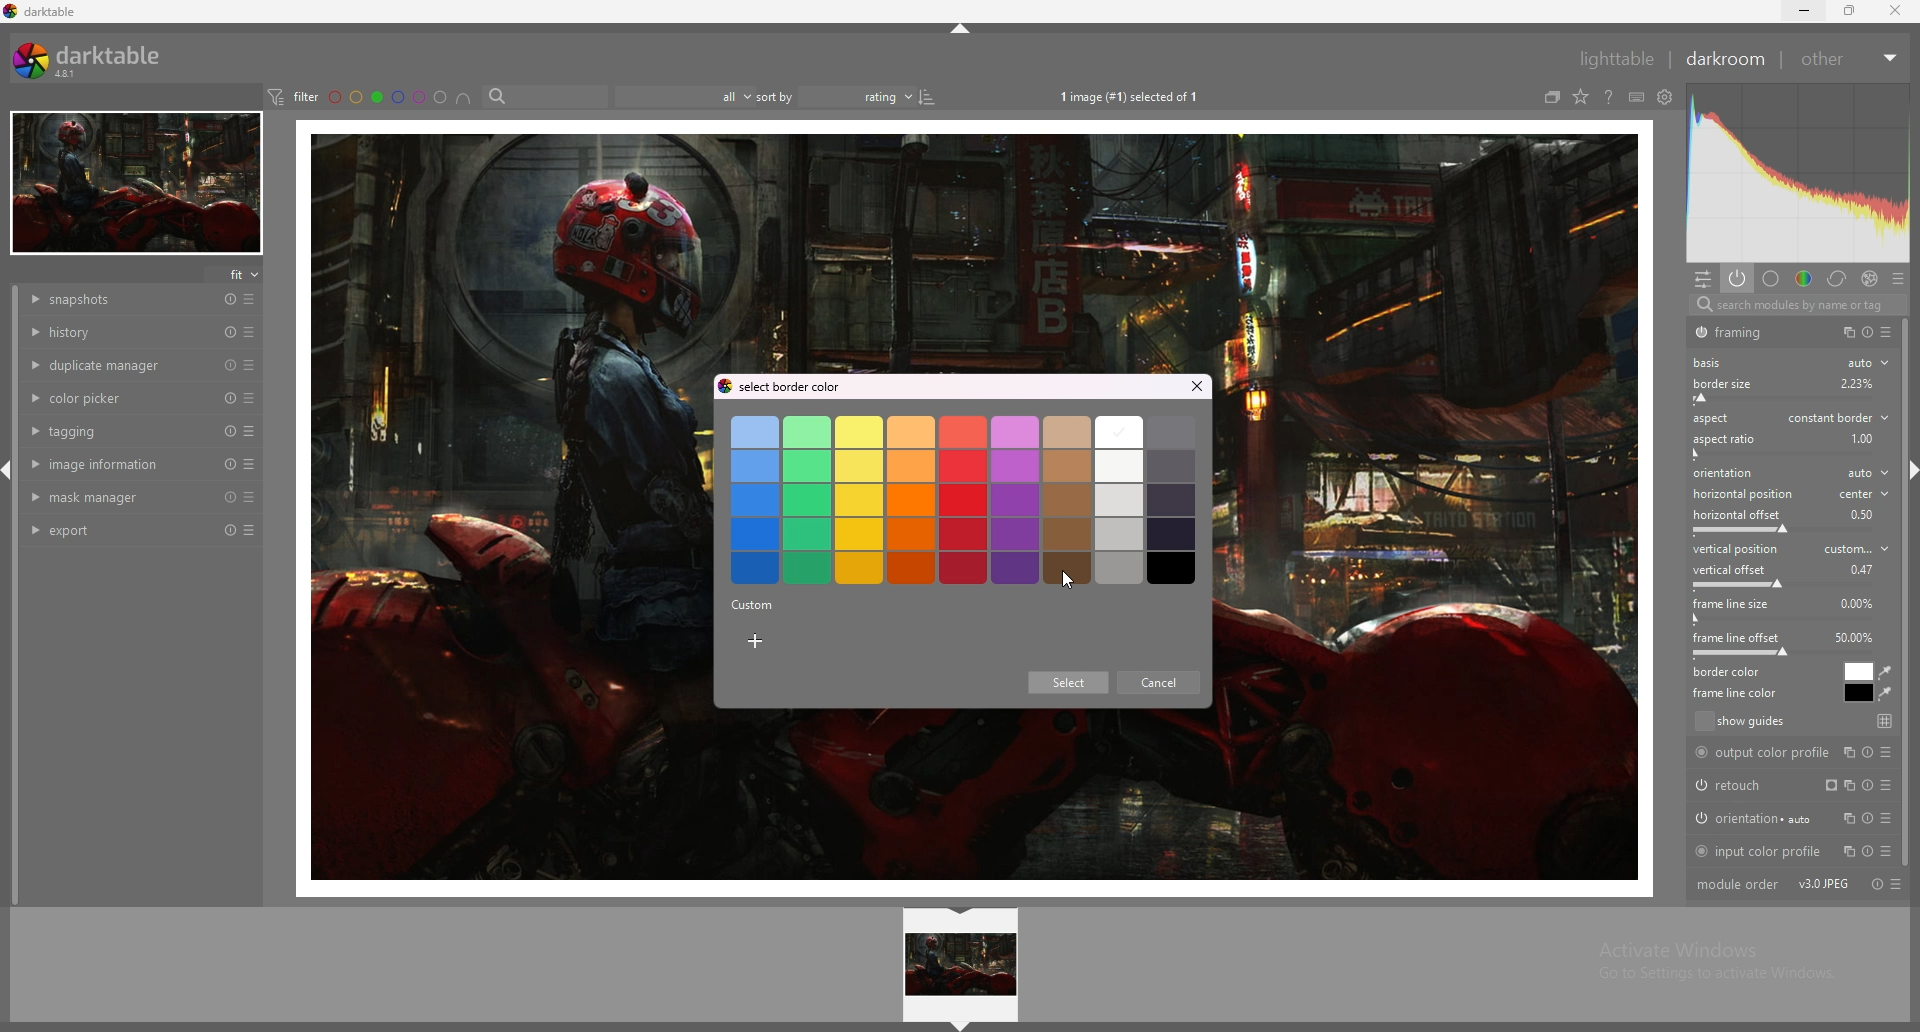 The image size is (1920, 1032). Describe the element at coordinates (1888, 333) in the screenshot. I see `presets` at that location.